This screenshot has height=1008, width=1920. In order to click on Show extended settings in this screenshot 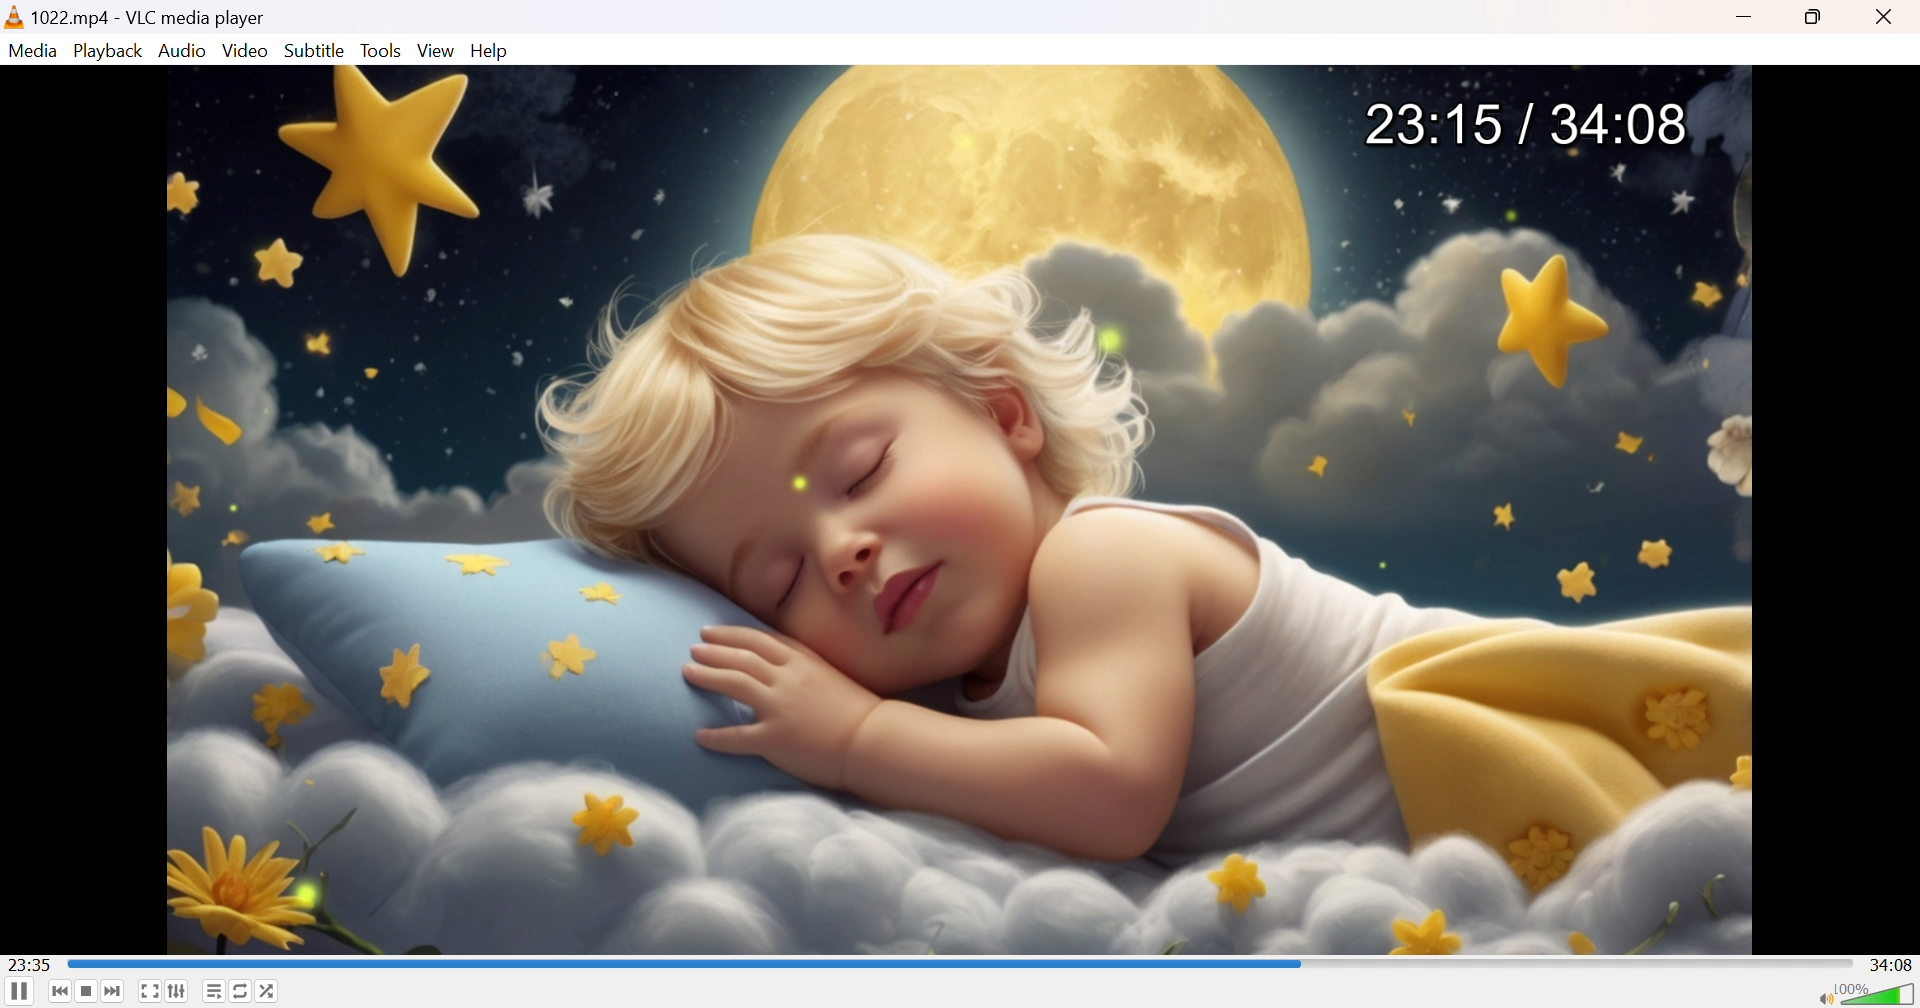, I will do `click(179, 991)`.